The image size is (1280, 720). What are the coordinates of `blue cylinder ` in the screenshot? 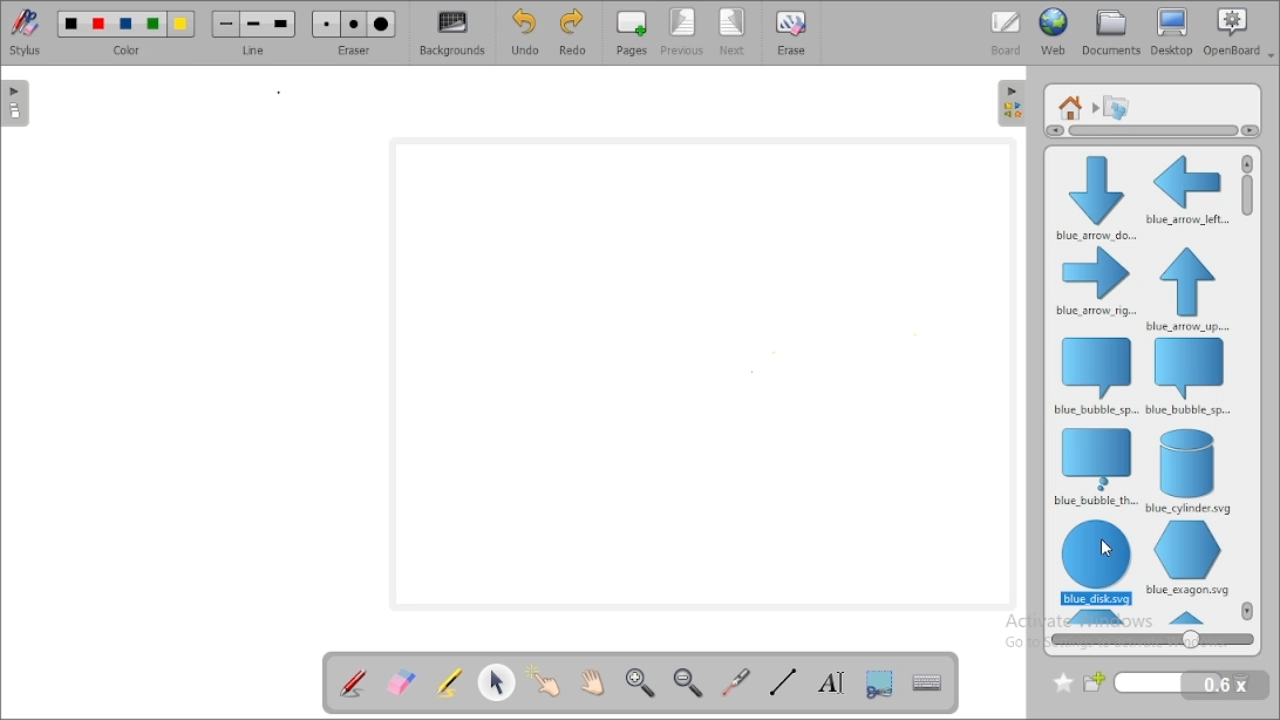 It's located at (1190, 471).